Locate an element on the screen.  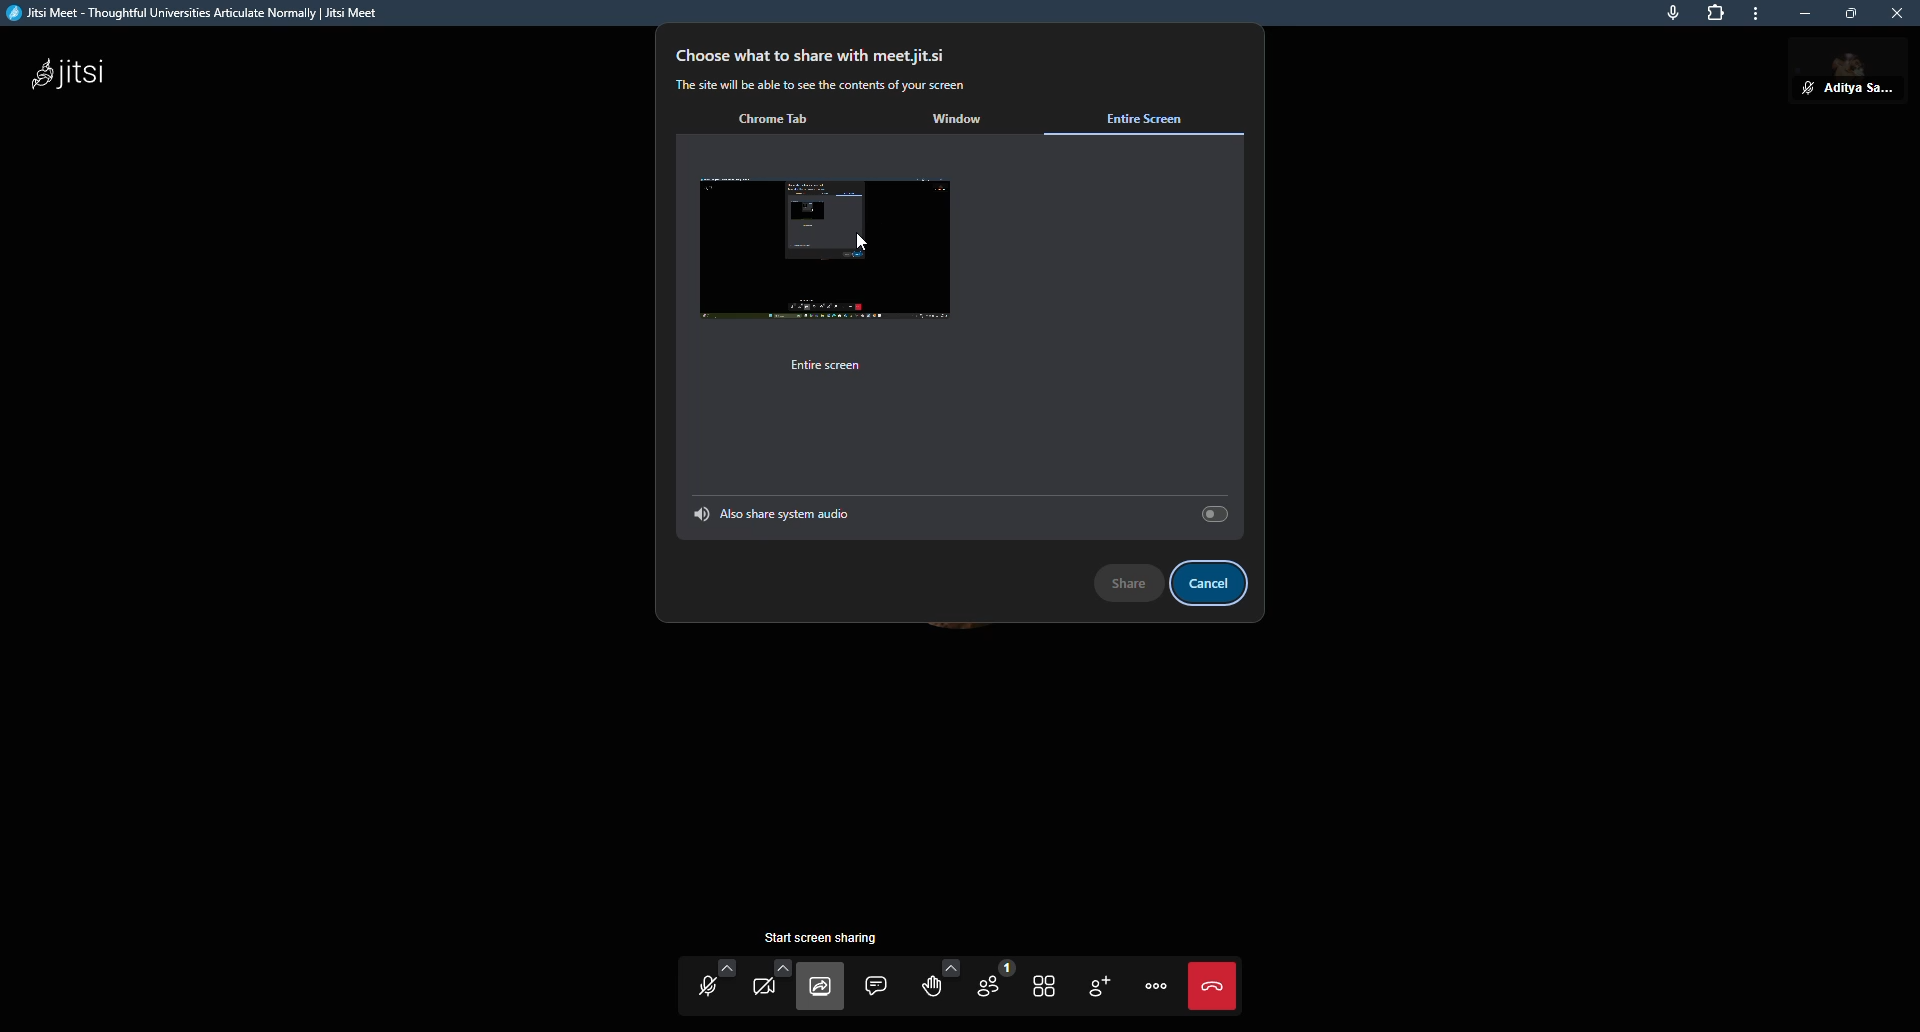
share is located at coordinates (1127, 579).